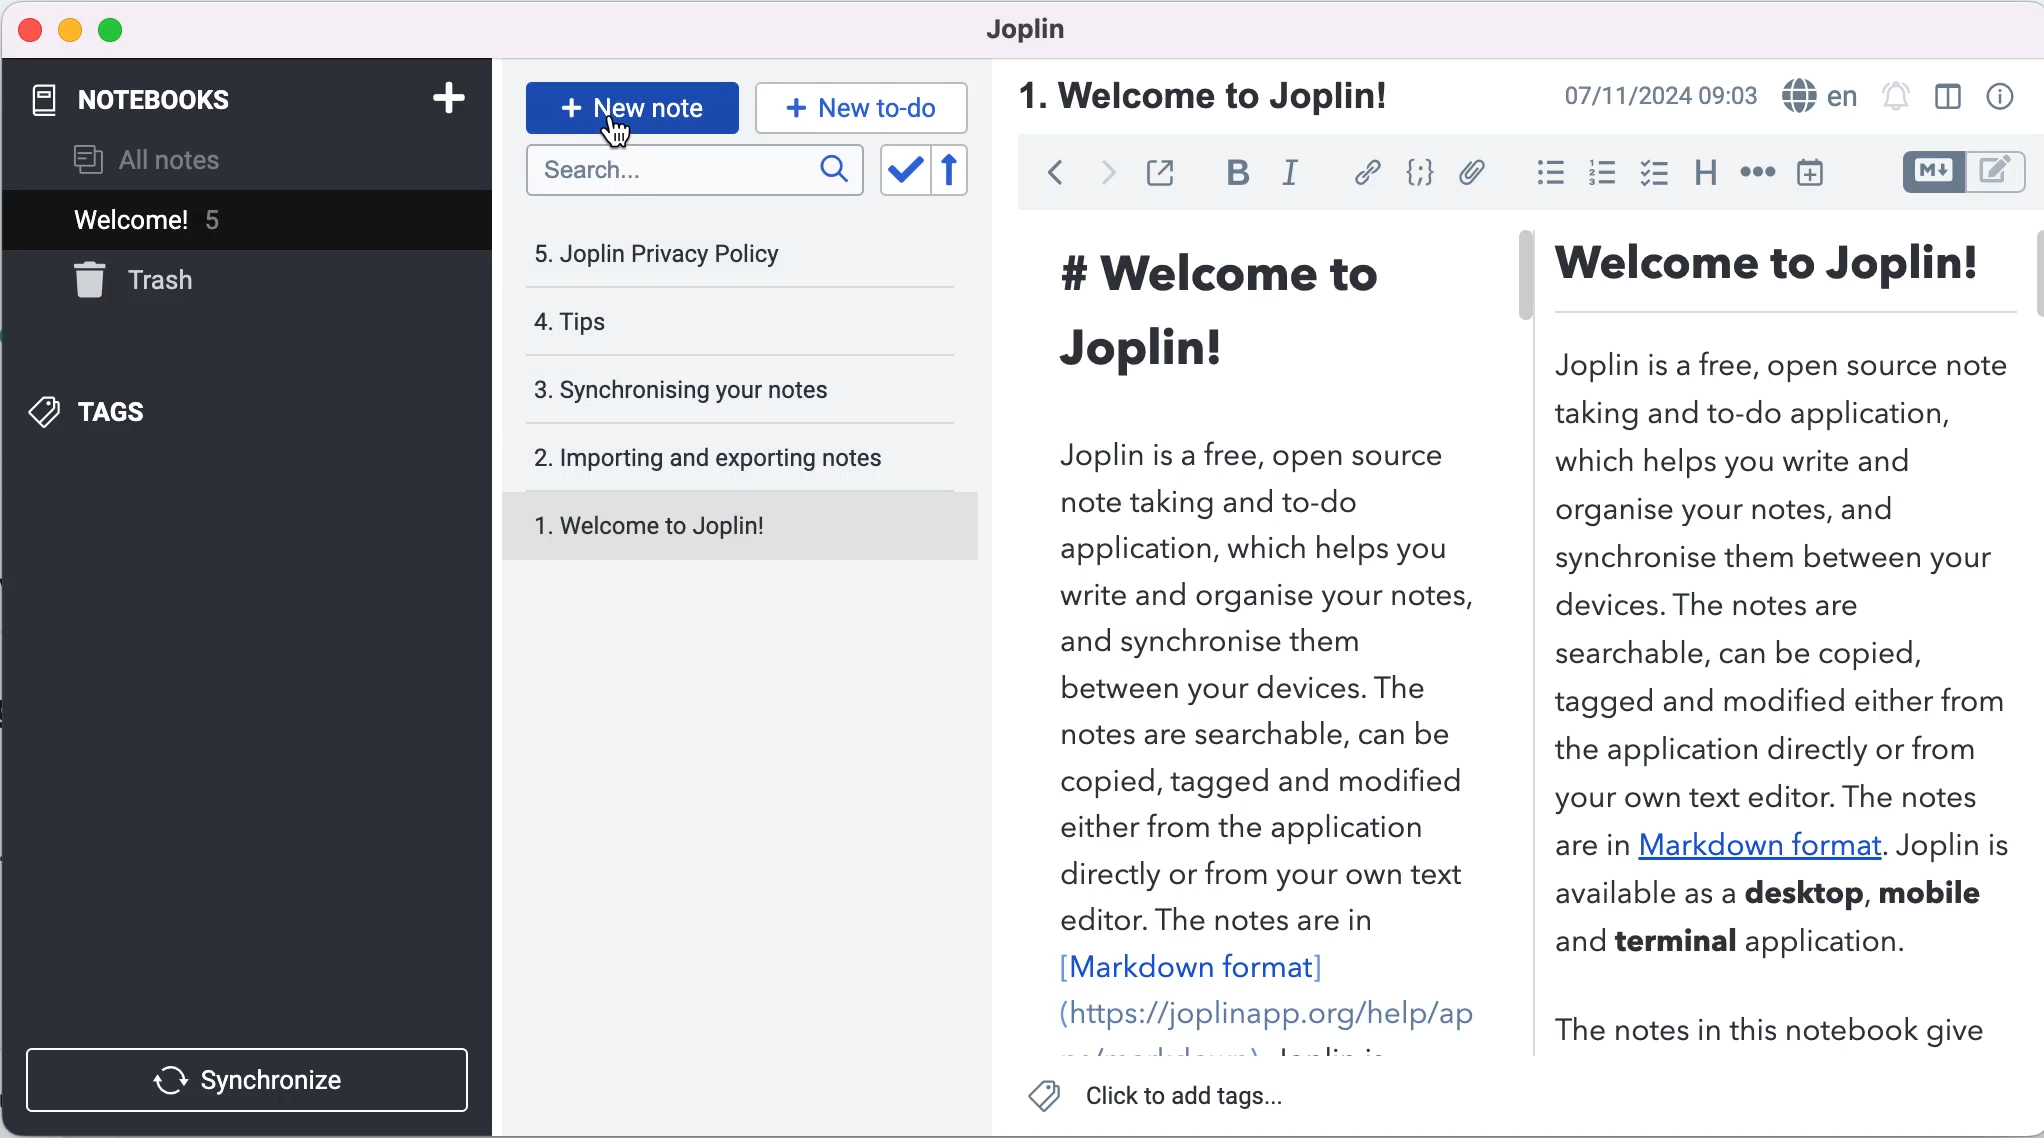 Image resolution: width=2044 pixels, height=1138 pixels. Describe the element at coordinates (905, 172) in the screenshot. I see `toggle sort order field` at that location.